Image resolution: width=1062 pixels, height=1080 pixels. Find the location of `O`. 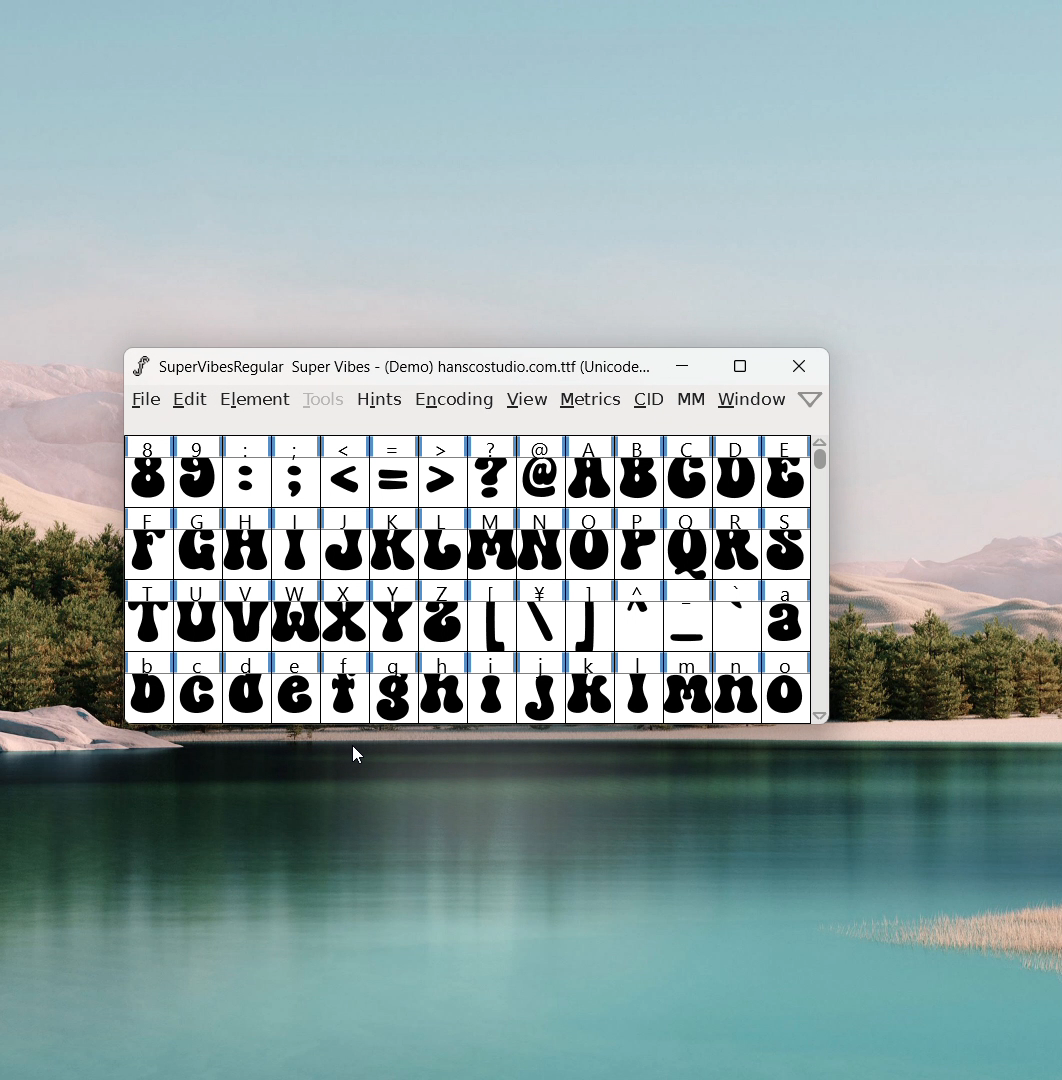

O is located at coordinates (590, 544).